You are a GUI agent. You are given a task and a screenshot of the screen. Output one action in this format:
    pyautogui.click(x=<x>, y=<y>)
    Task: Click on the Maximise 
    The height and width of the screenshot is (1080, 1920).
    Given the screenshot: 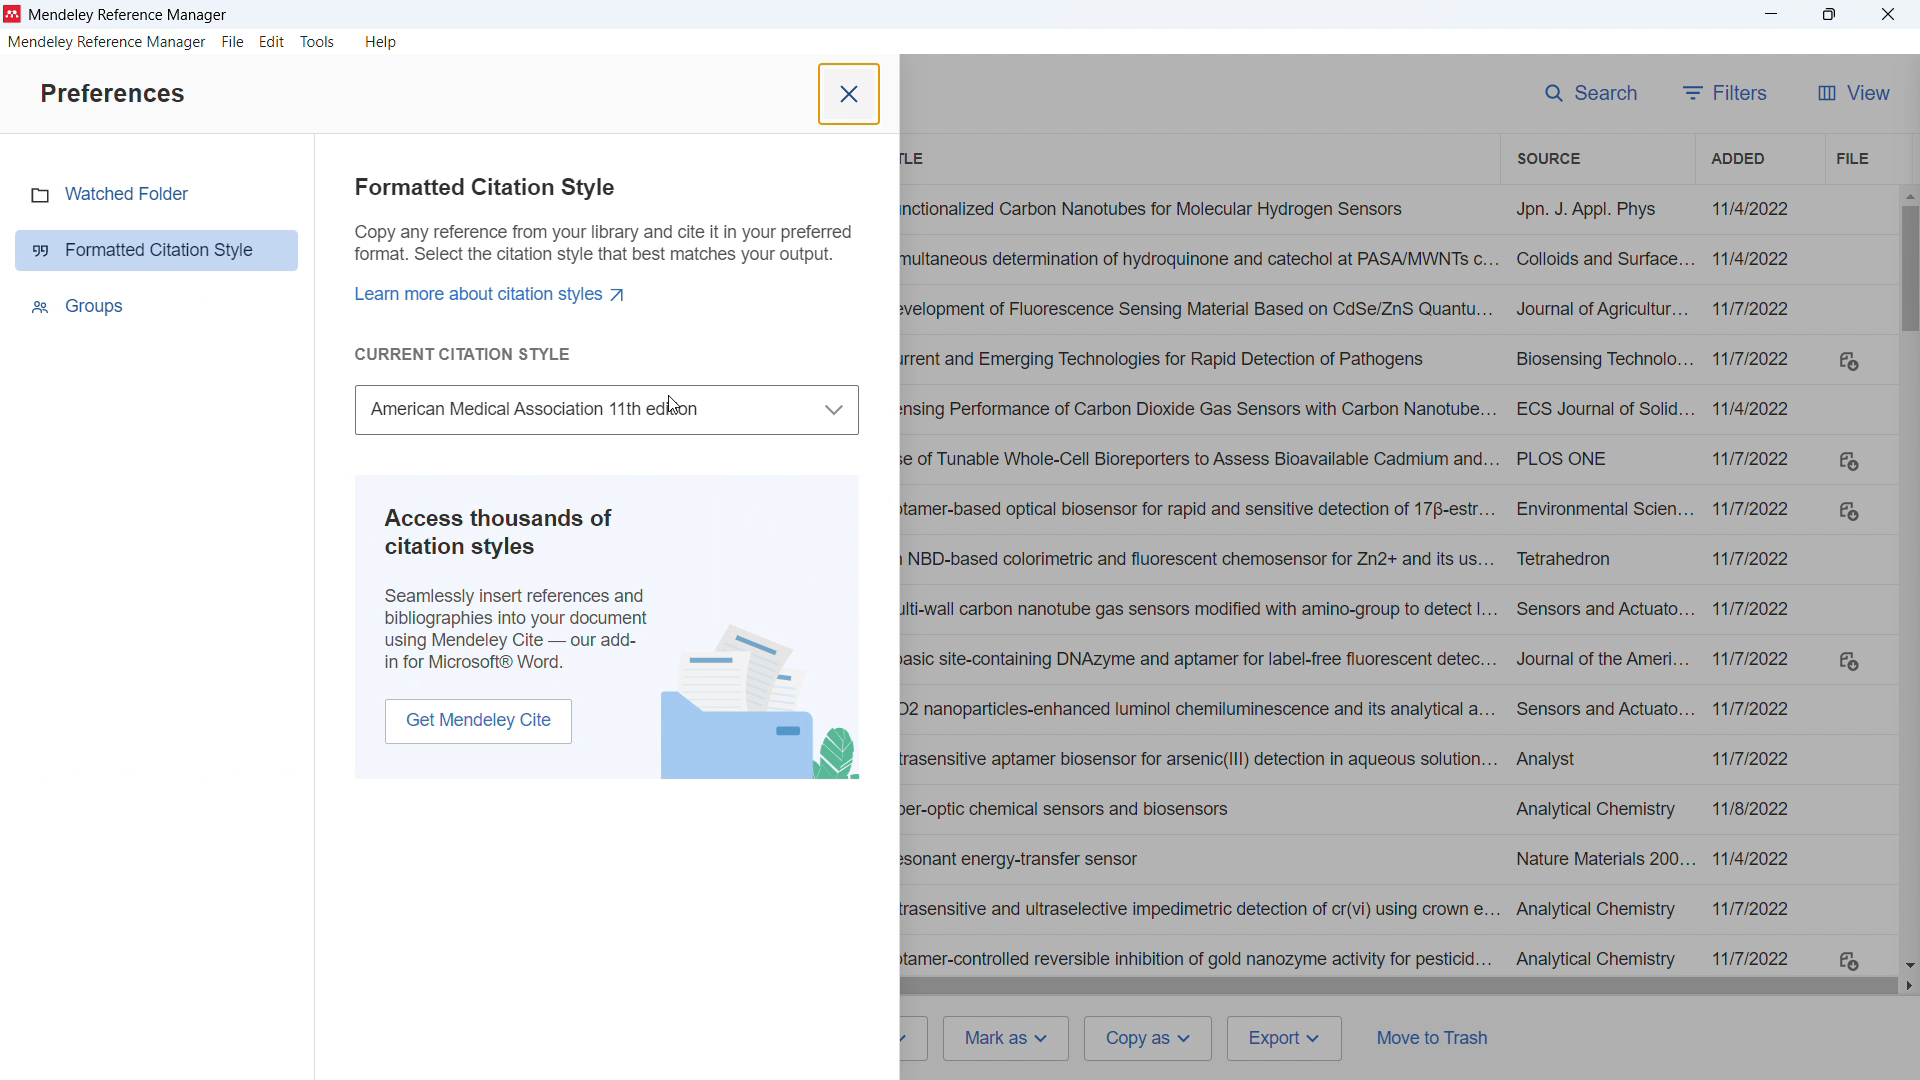 What is the action you would take?
    pyautogui.click(x=1827, y=14)
    